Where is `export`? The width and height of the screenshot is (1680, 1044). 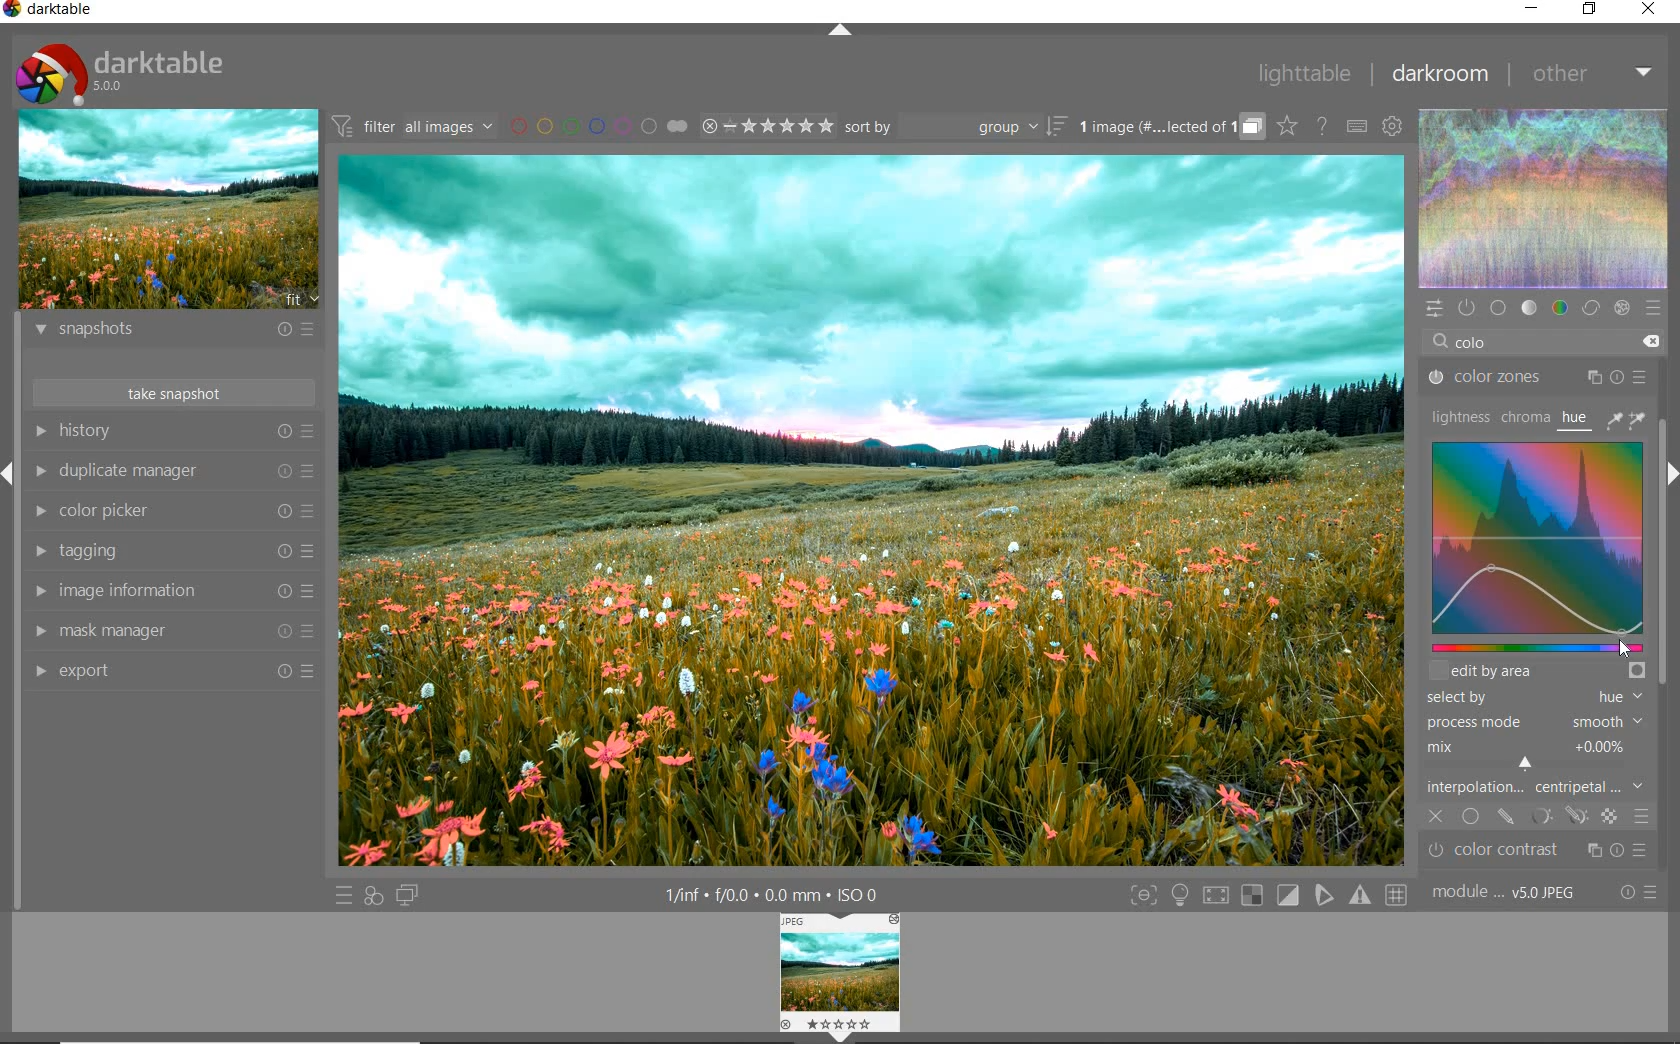 export is located at coordinates (171, 670).